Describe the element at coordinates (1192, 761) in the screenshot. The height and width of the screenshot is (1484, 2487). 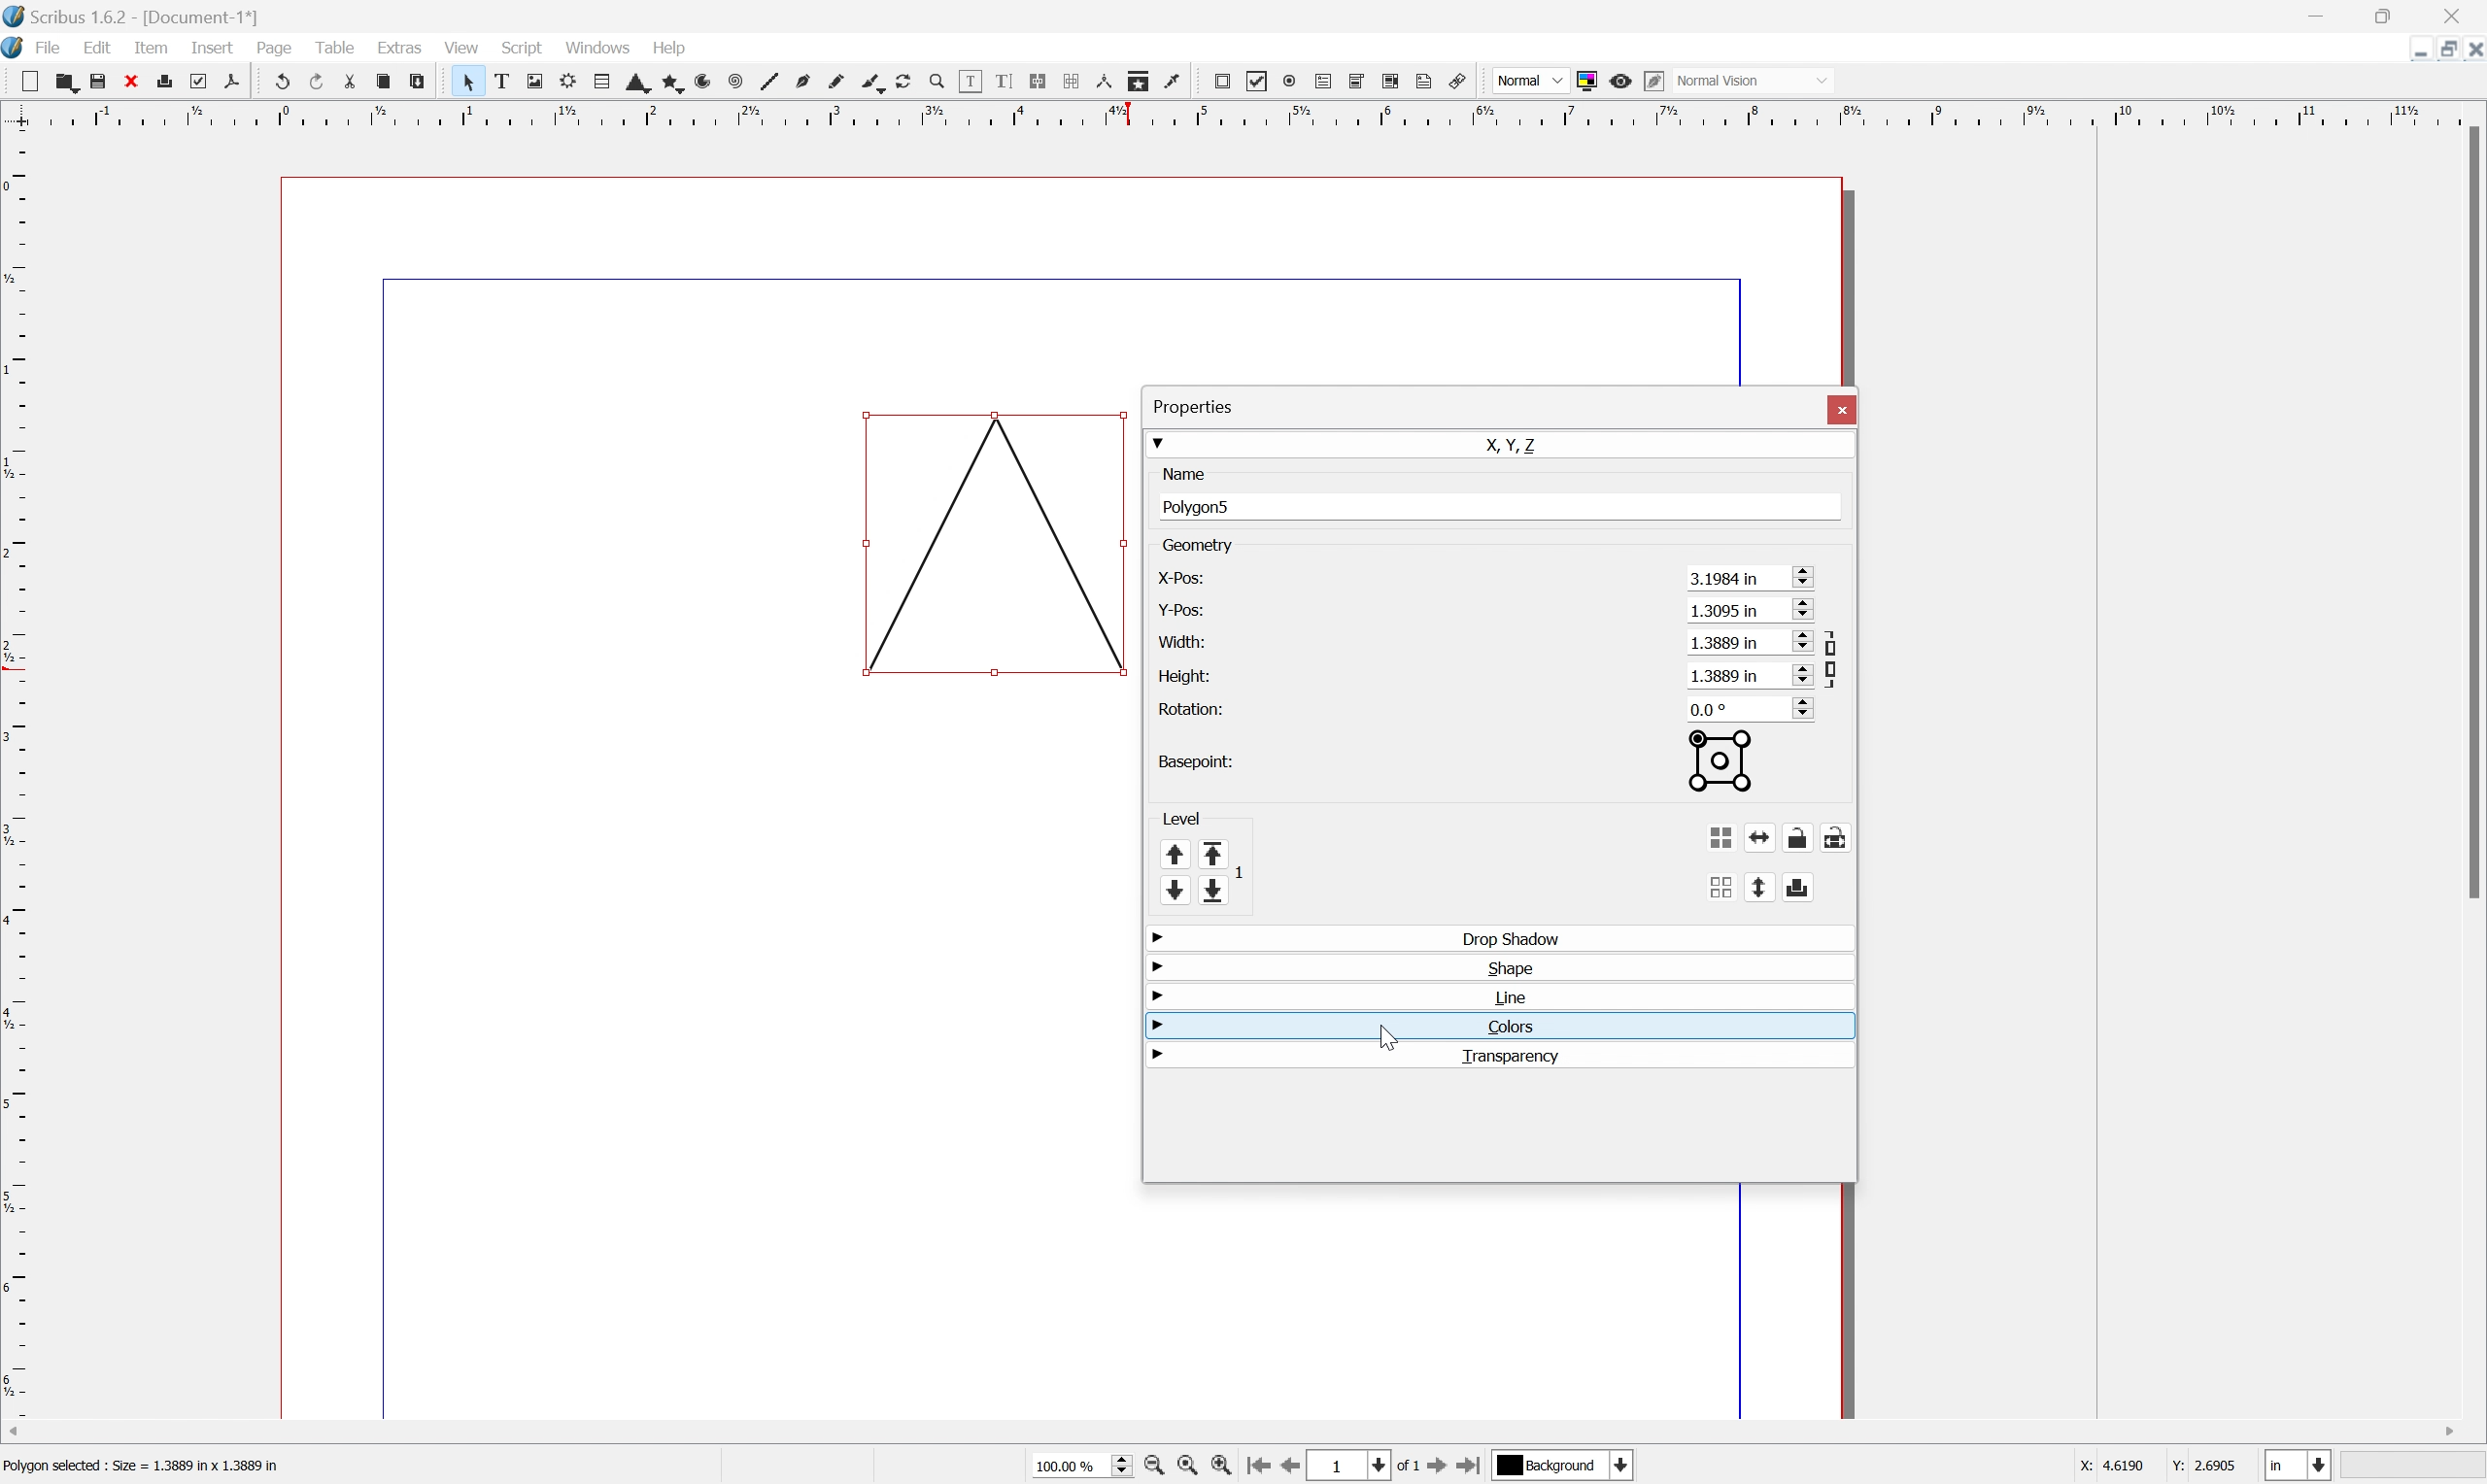
I see `Basepoint:` at that location.